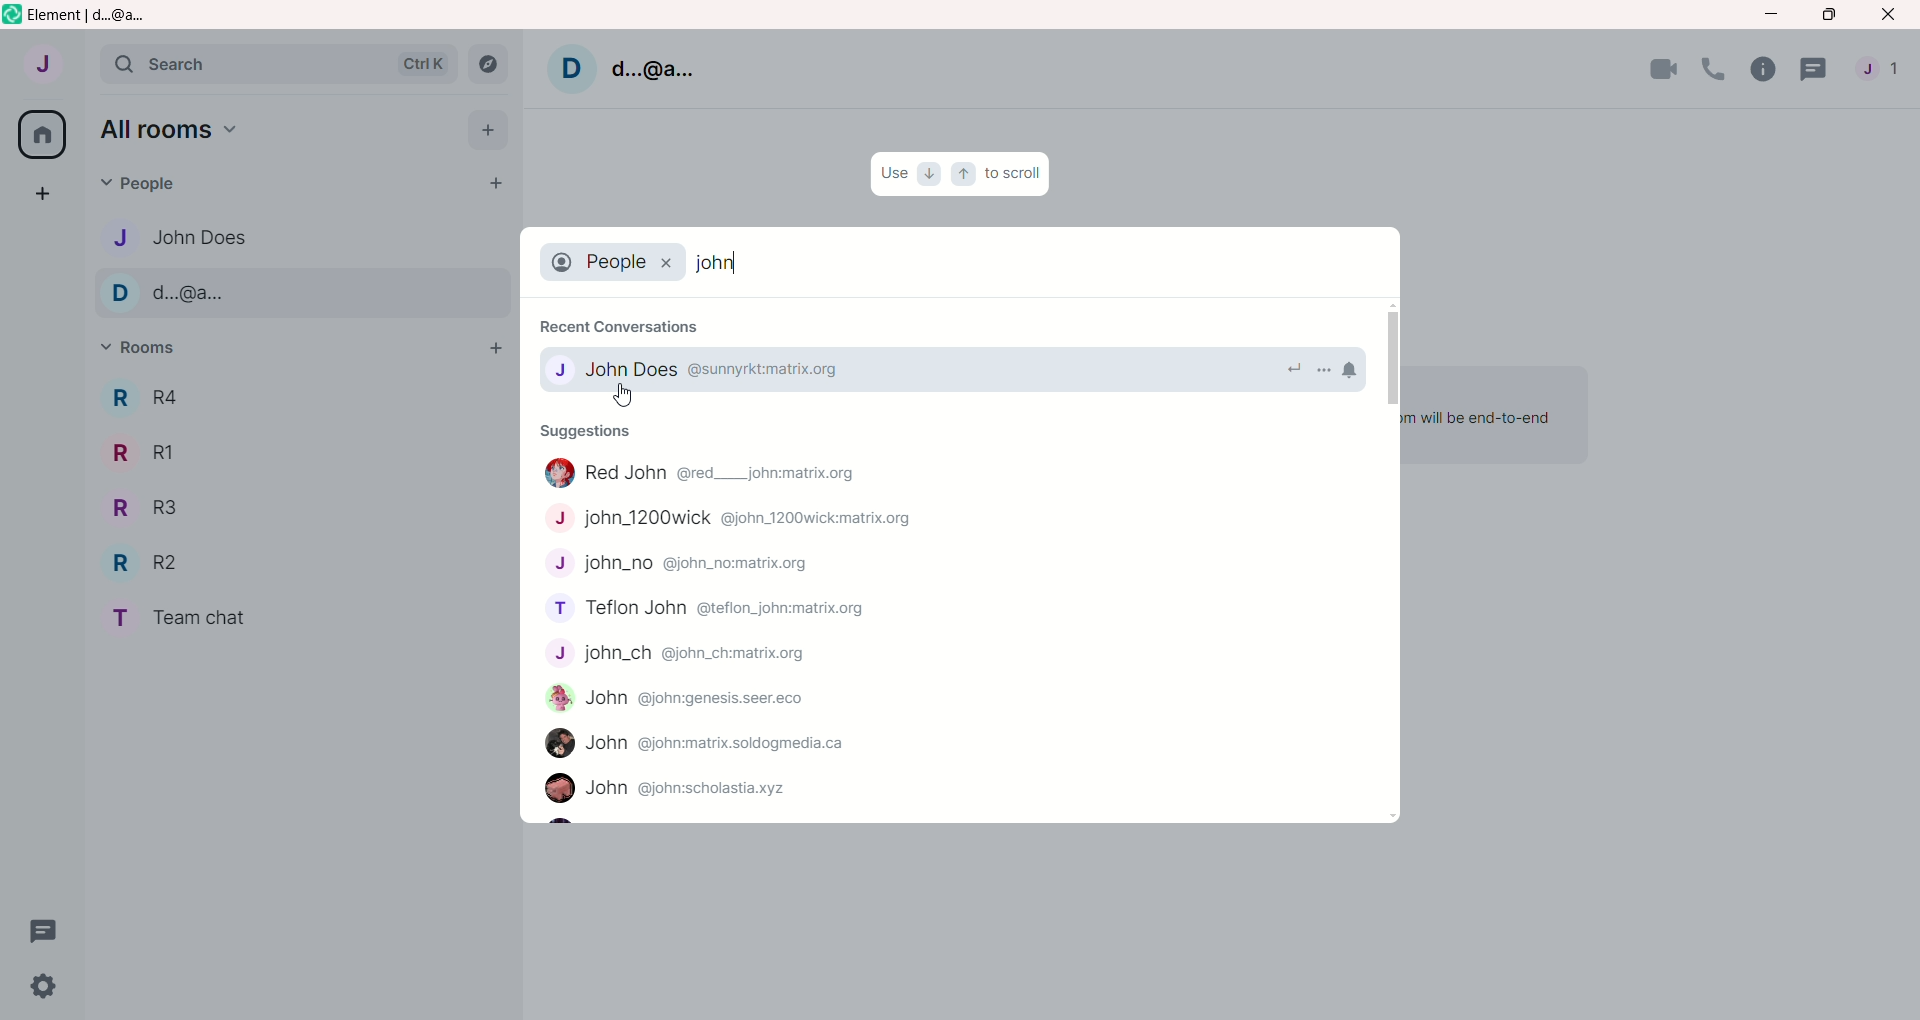 This screenshot has height=1020, width=1920. I want to click on minimize, so click(1771, 12).